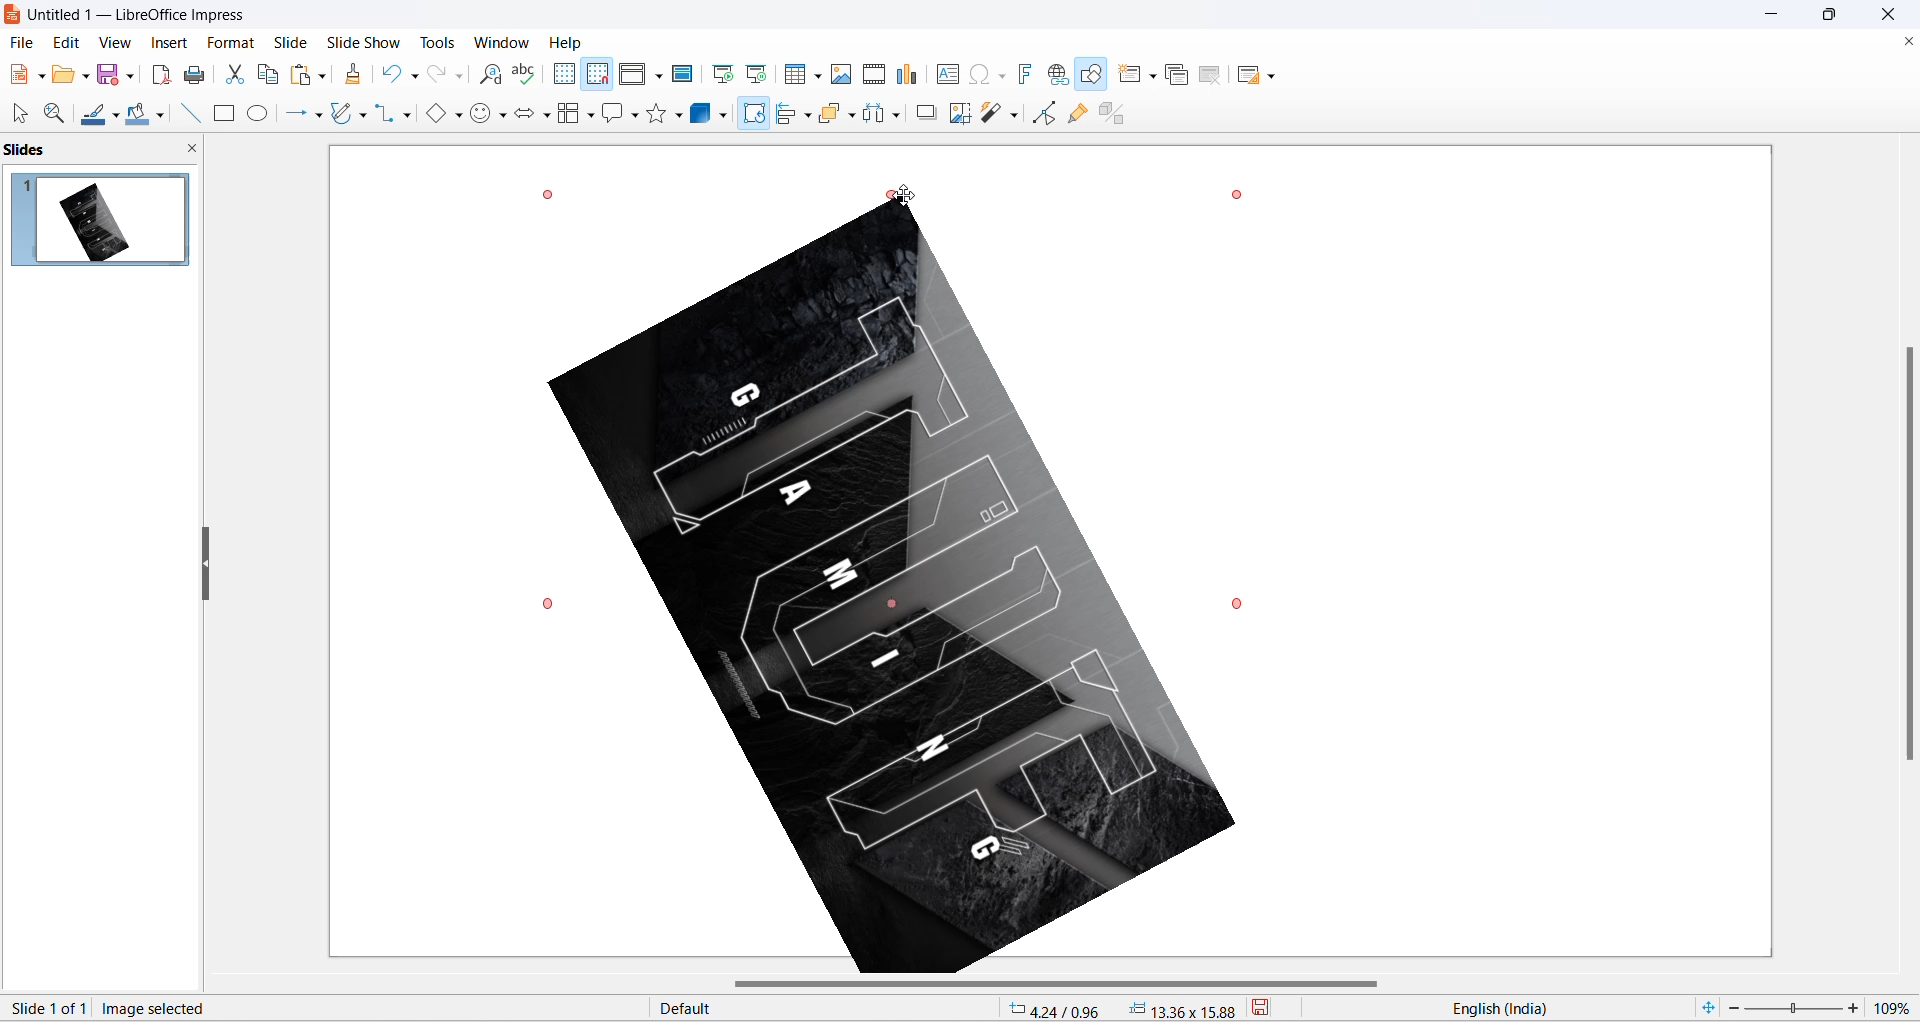  Describe the element at coordinates (160, 72) in the screenshot. I see `export as pdf` at that location.